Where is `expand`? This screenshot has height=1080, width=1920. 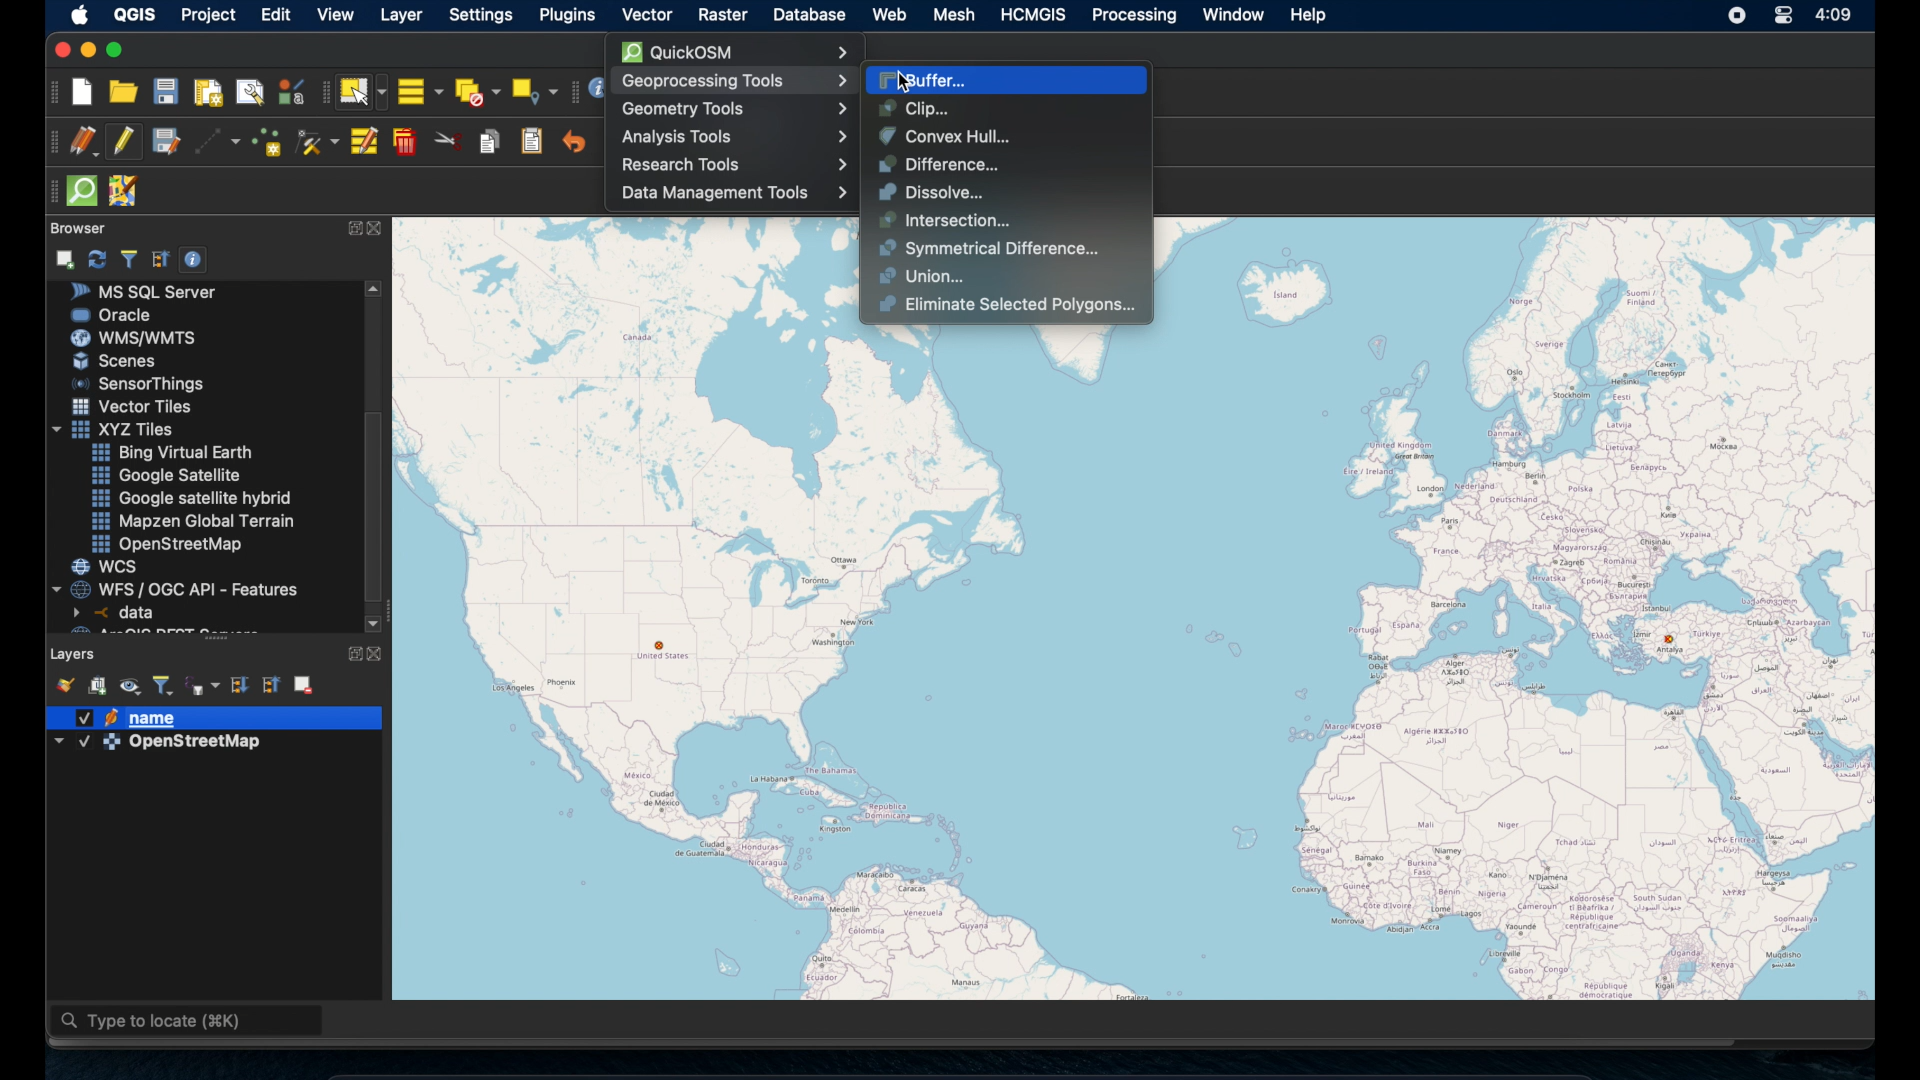 expand is located at coordinates (350, 651).